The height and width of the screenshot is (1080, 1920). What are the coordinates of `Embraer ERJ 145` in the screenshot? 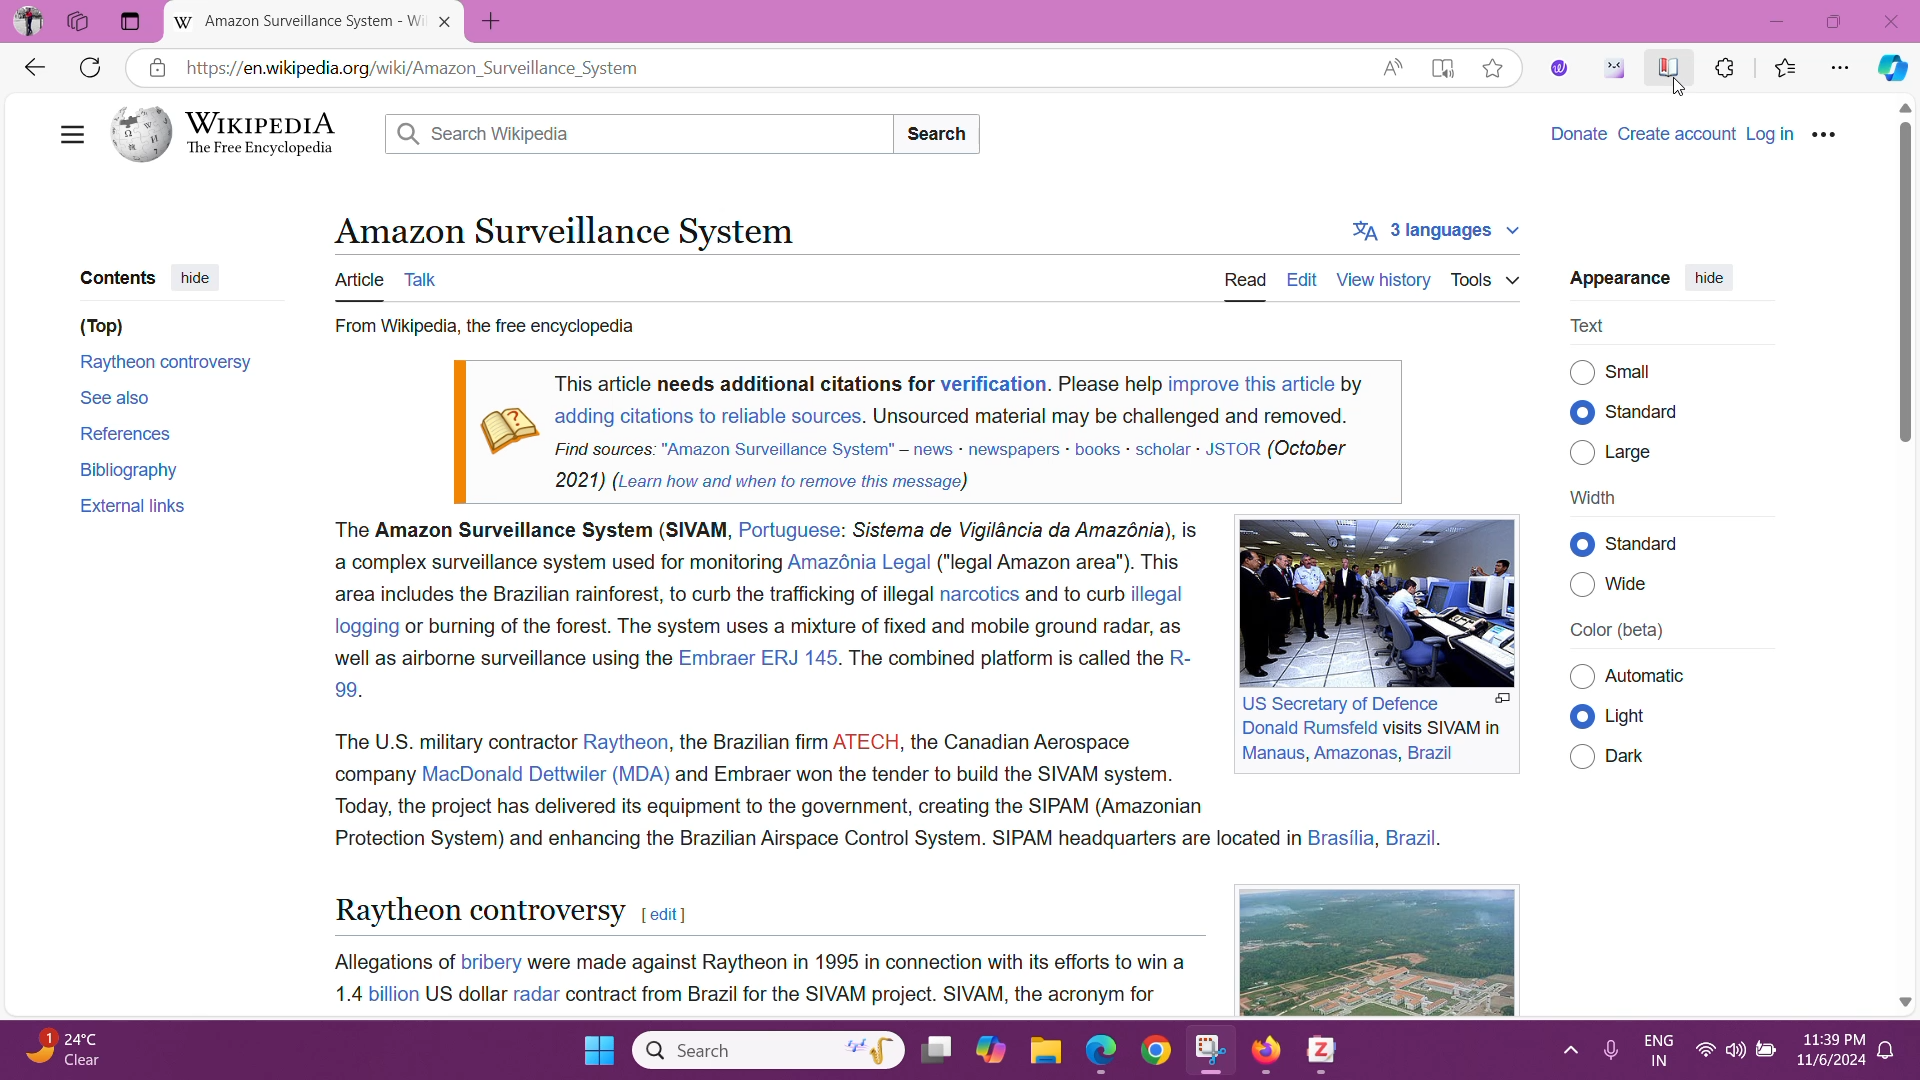 It's located at (756, 657).